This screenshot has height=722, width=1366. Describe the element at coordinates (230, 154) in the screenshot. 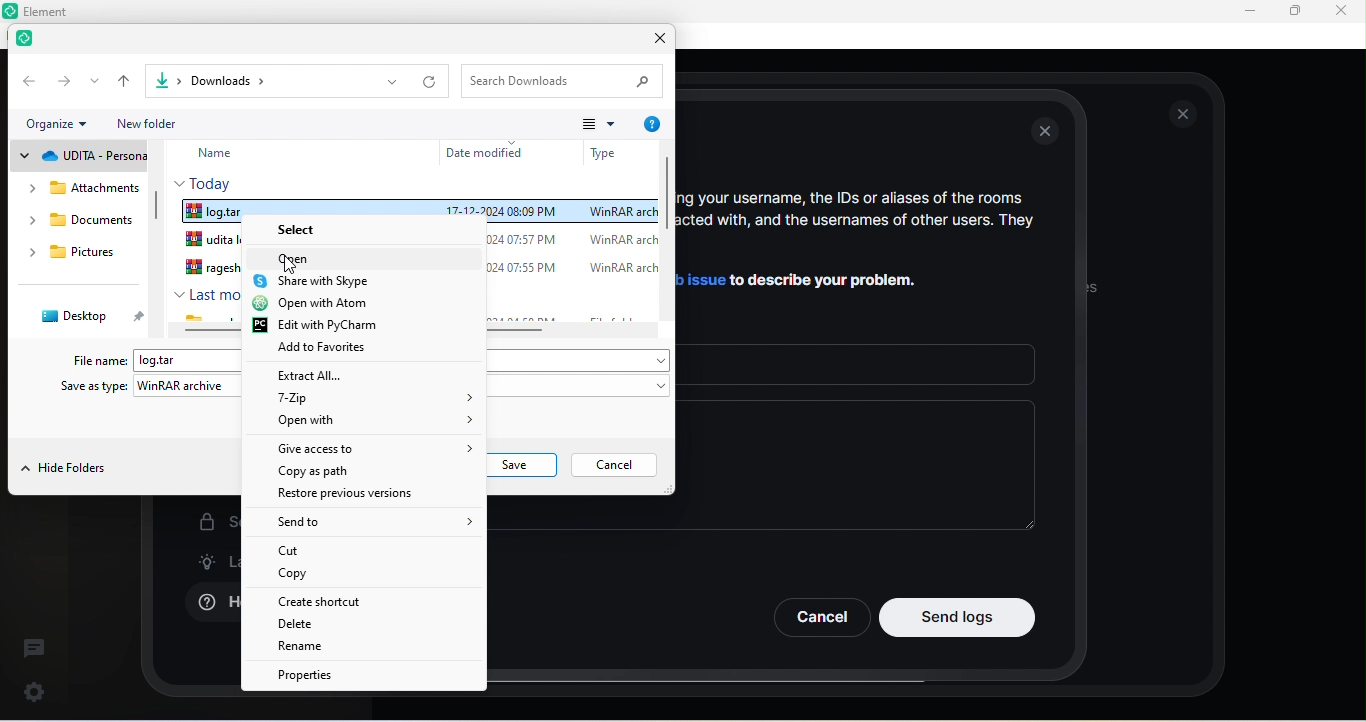

I see `name` at that location.